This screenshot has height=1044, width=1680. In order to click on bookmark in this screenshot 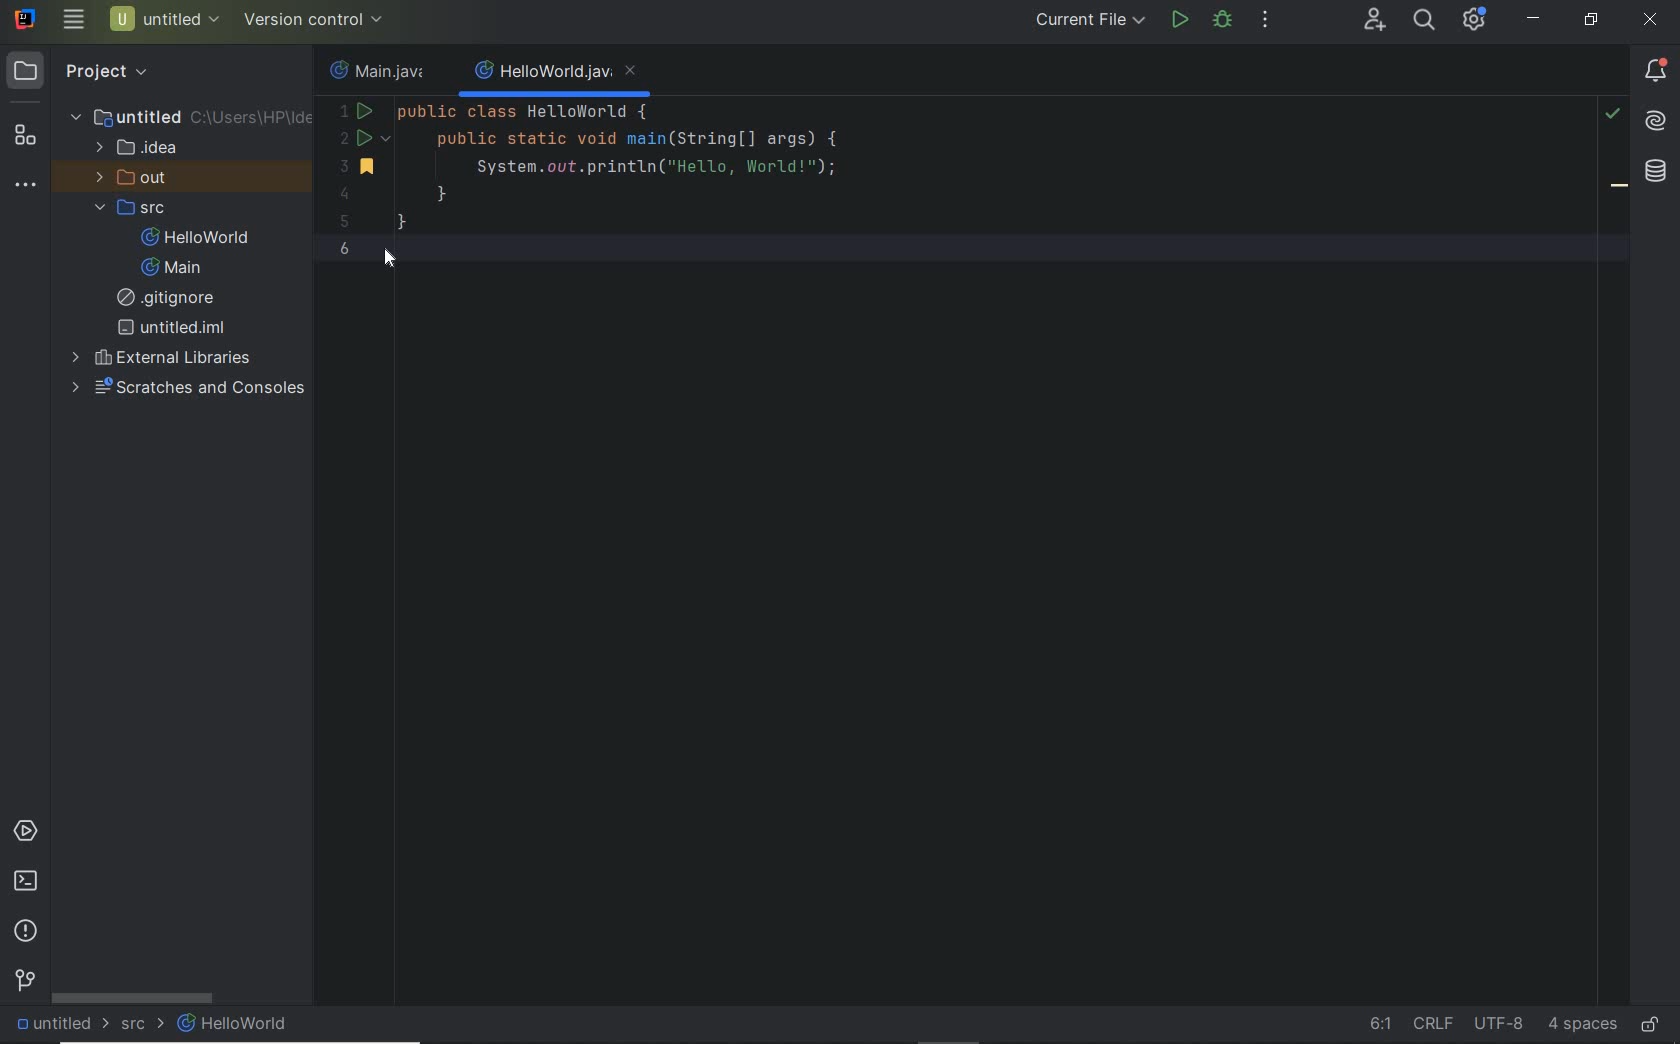, I will do `click(1620, 189)`.